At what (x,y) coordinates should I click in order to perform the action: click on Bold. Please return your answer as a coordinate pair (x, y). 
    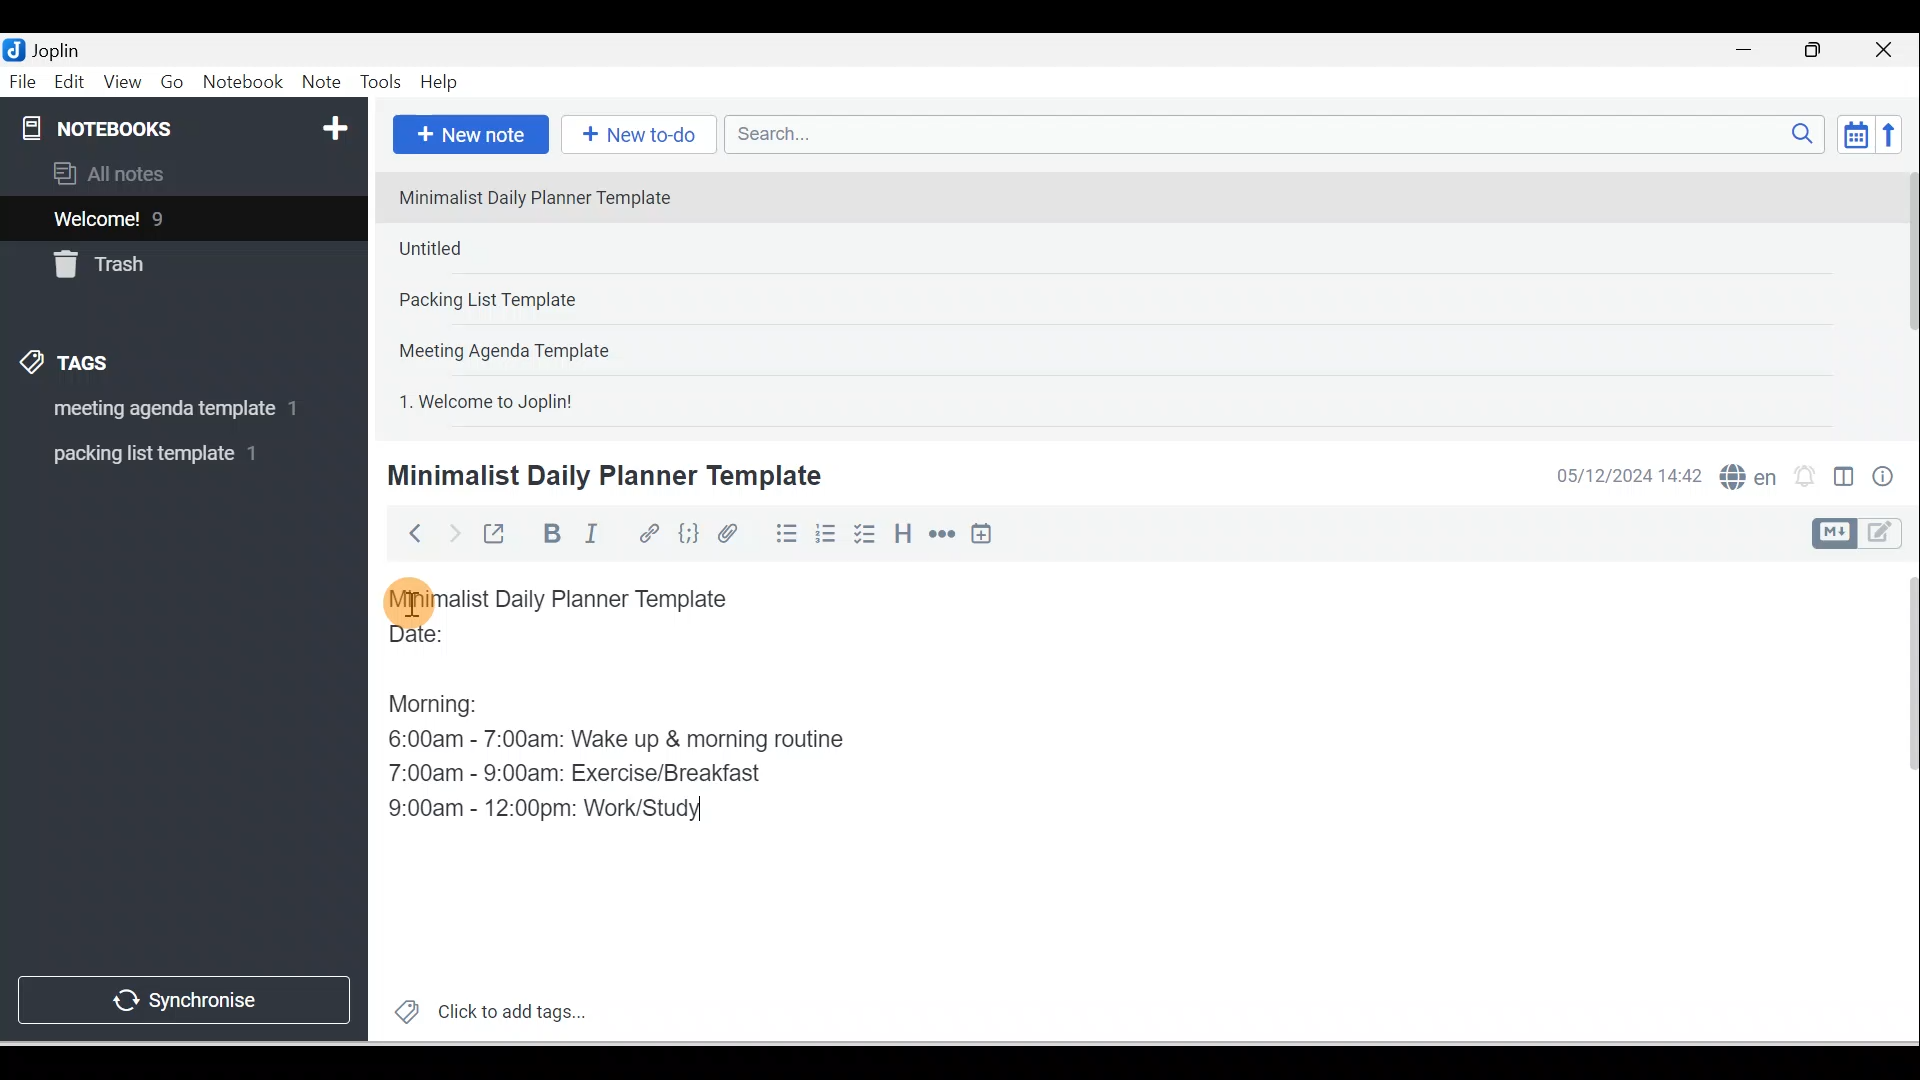
    Looking at the image, I should click on (549, 534).